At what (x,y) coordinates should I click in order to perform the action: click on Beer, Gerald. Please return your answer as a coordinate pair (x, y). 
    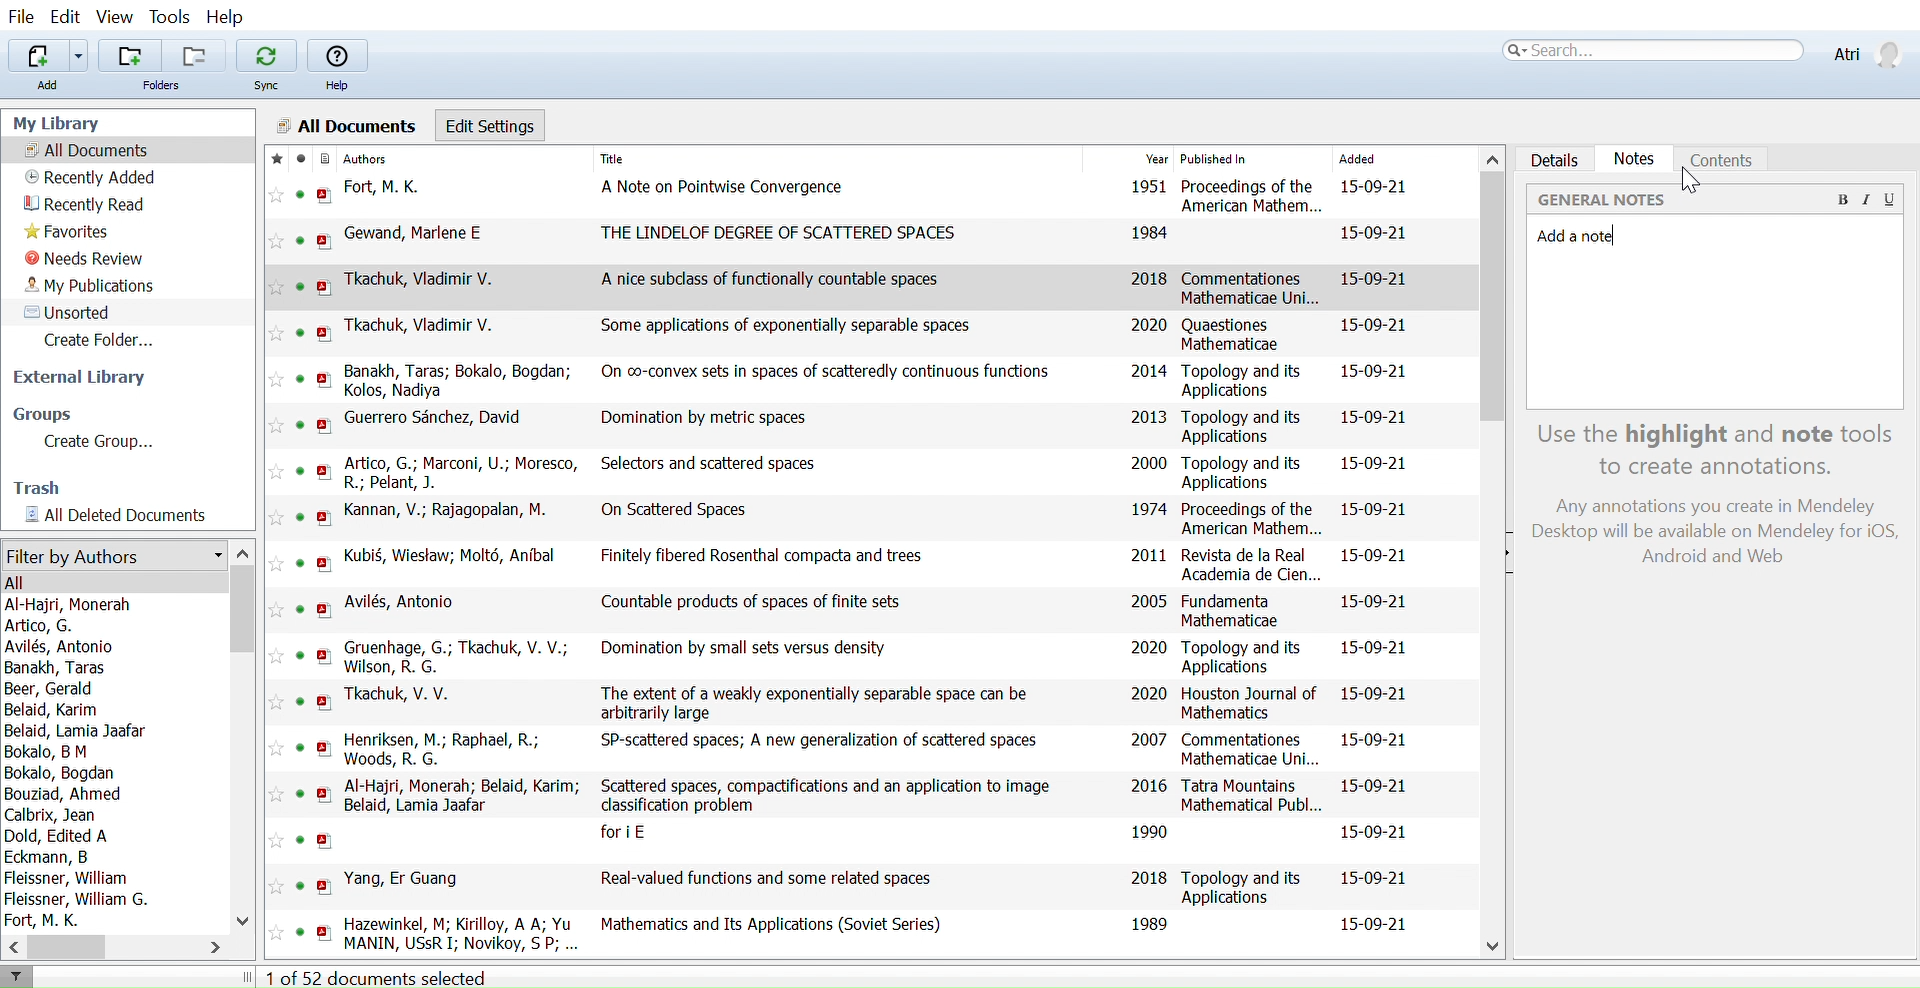
    Looking at the image, I should click on (54, 689).